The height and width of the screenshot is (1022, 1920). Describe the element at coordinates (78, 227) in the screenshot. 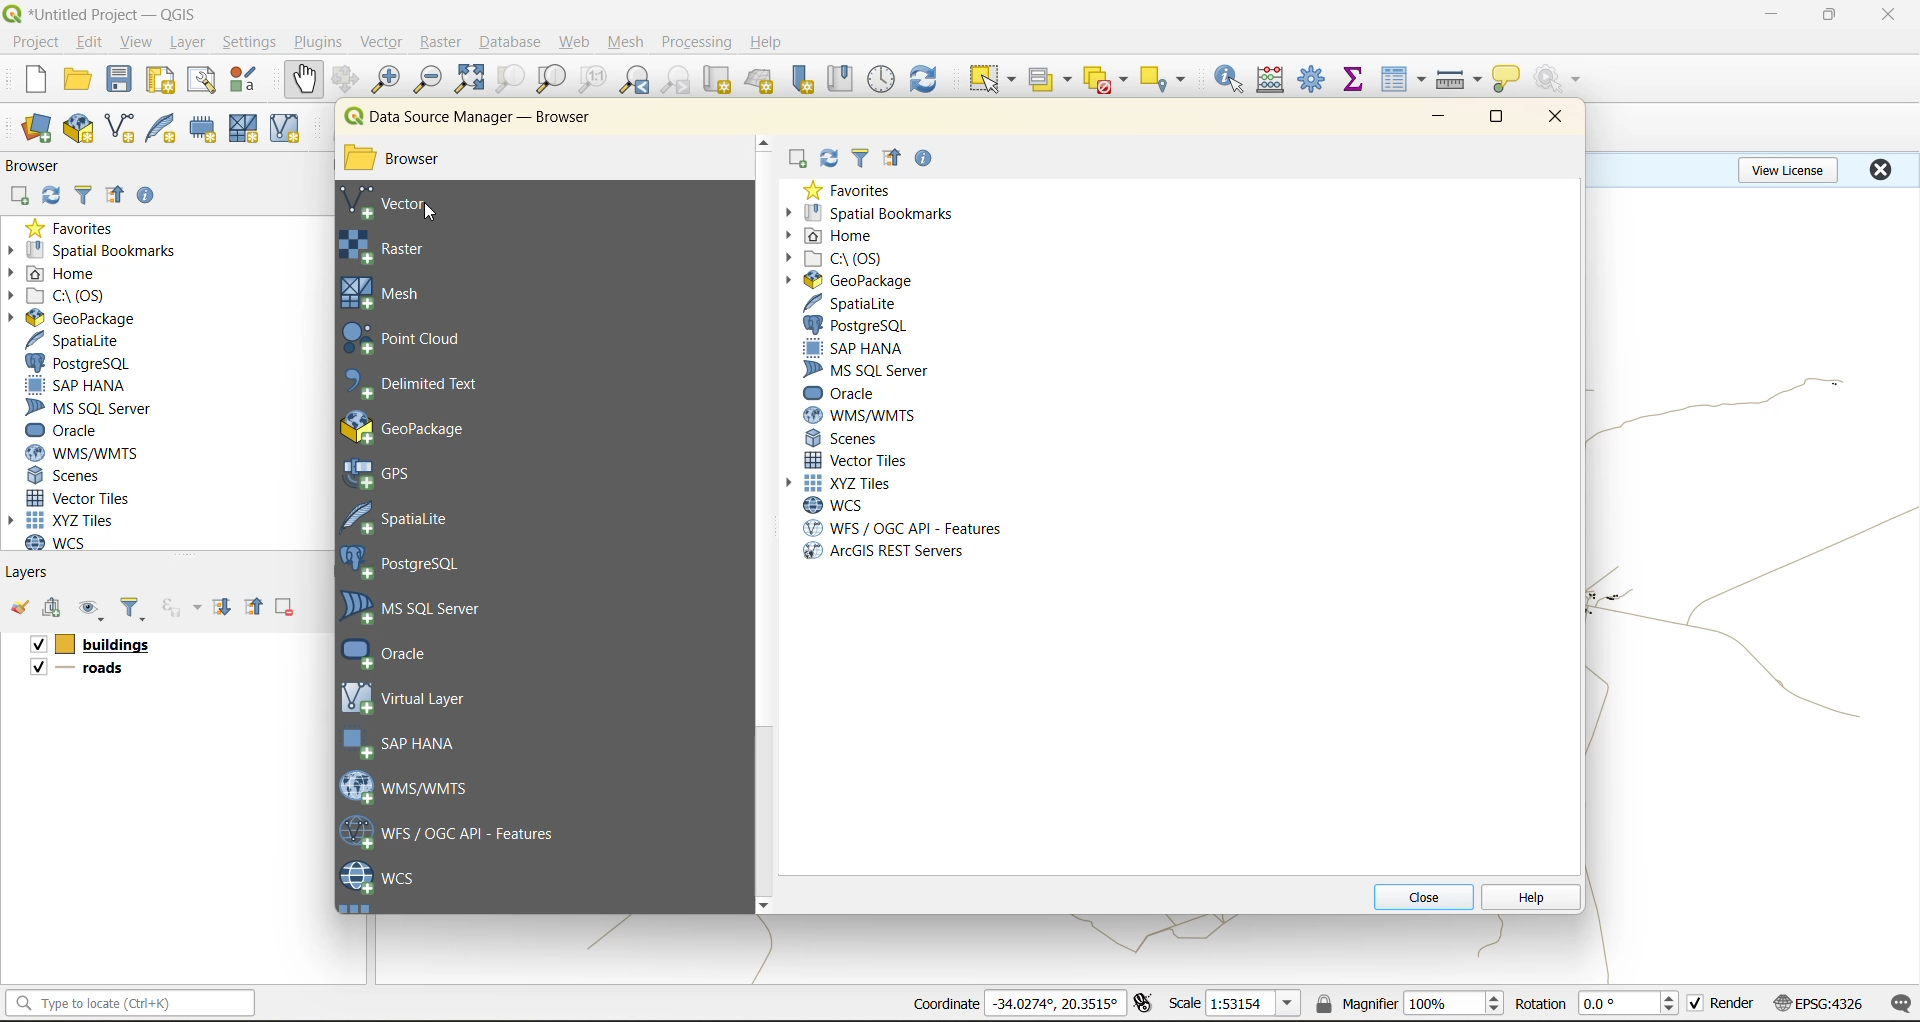

I see `favorites` at that location.